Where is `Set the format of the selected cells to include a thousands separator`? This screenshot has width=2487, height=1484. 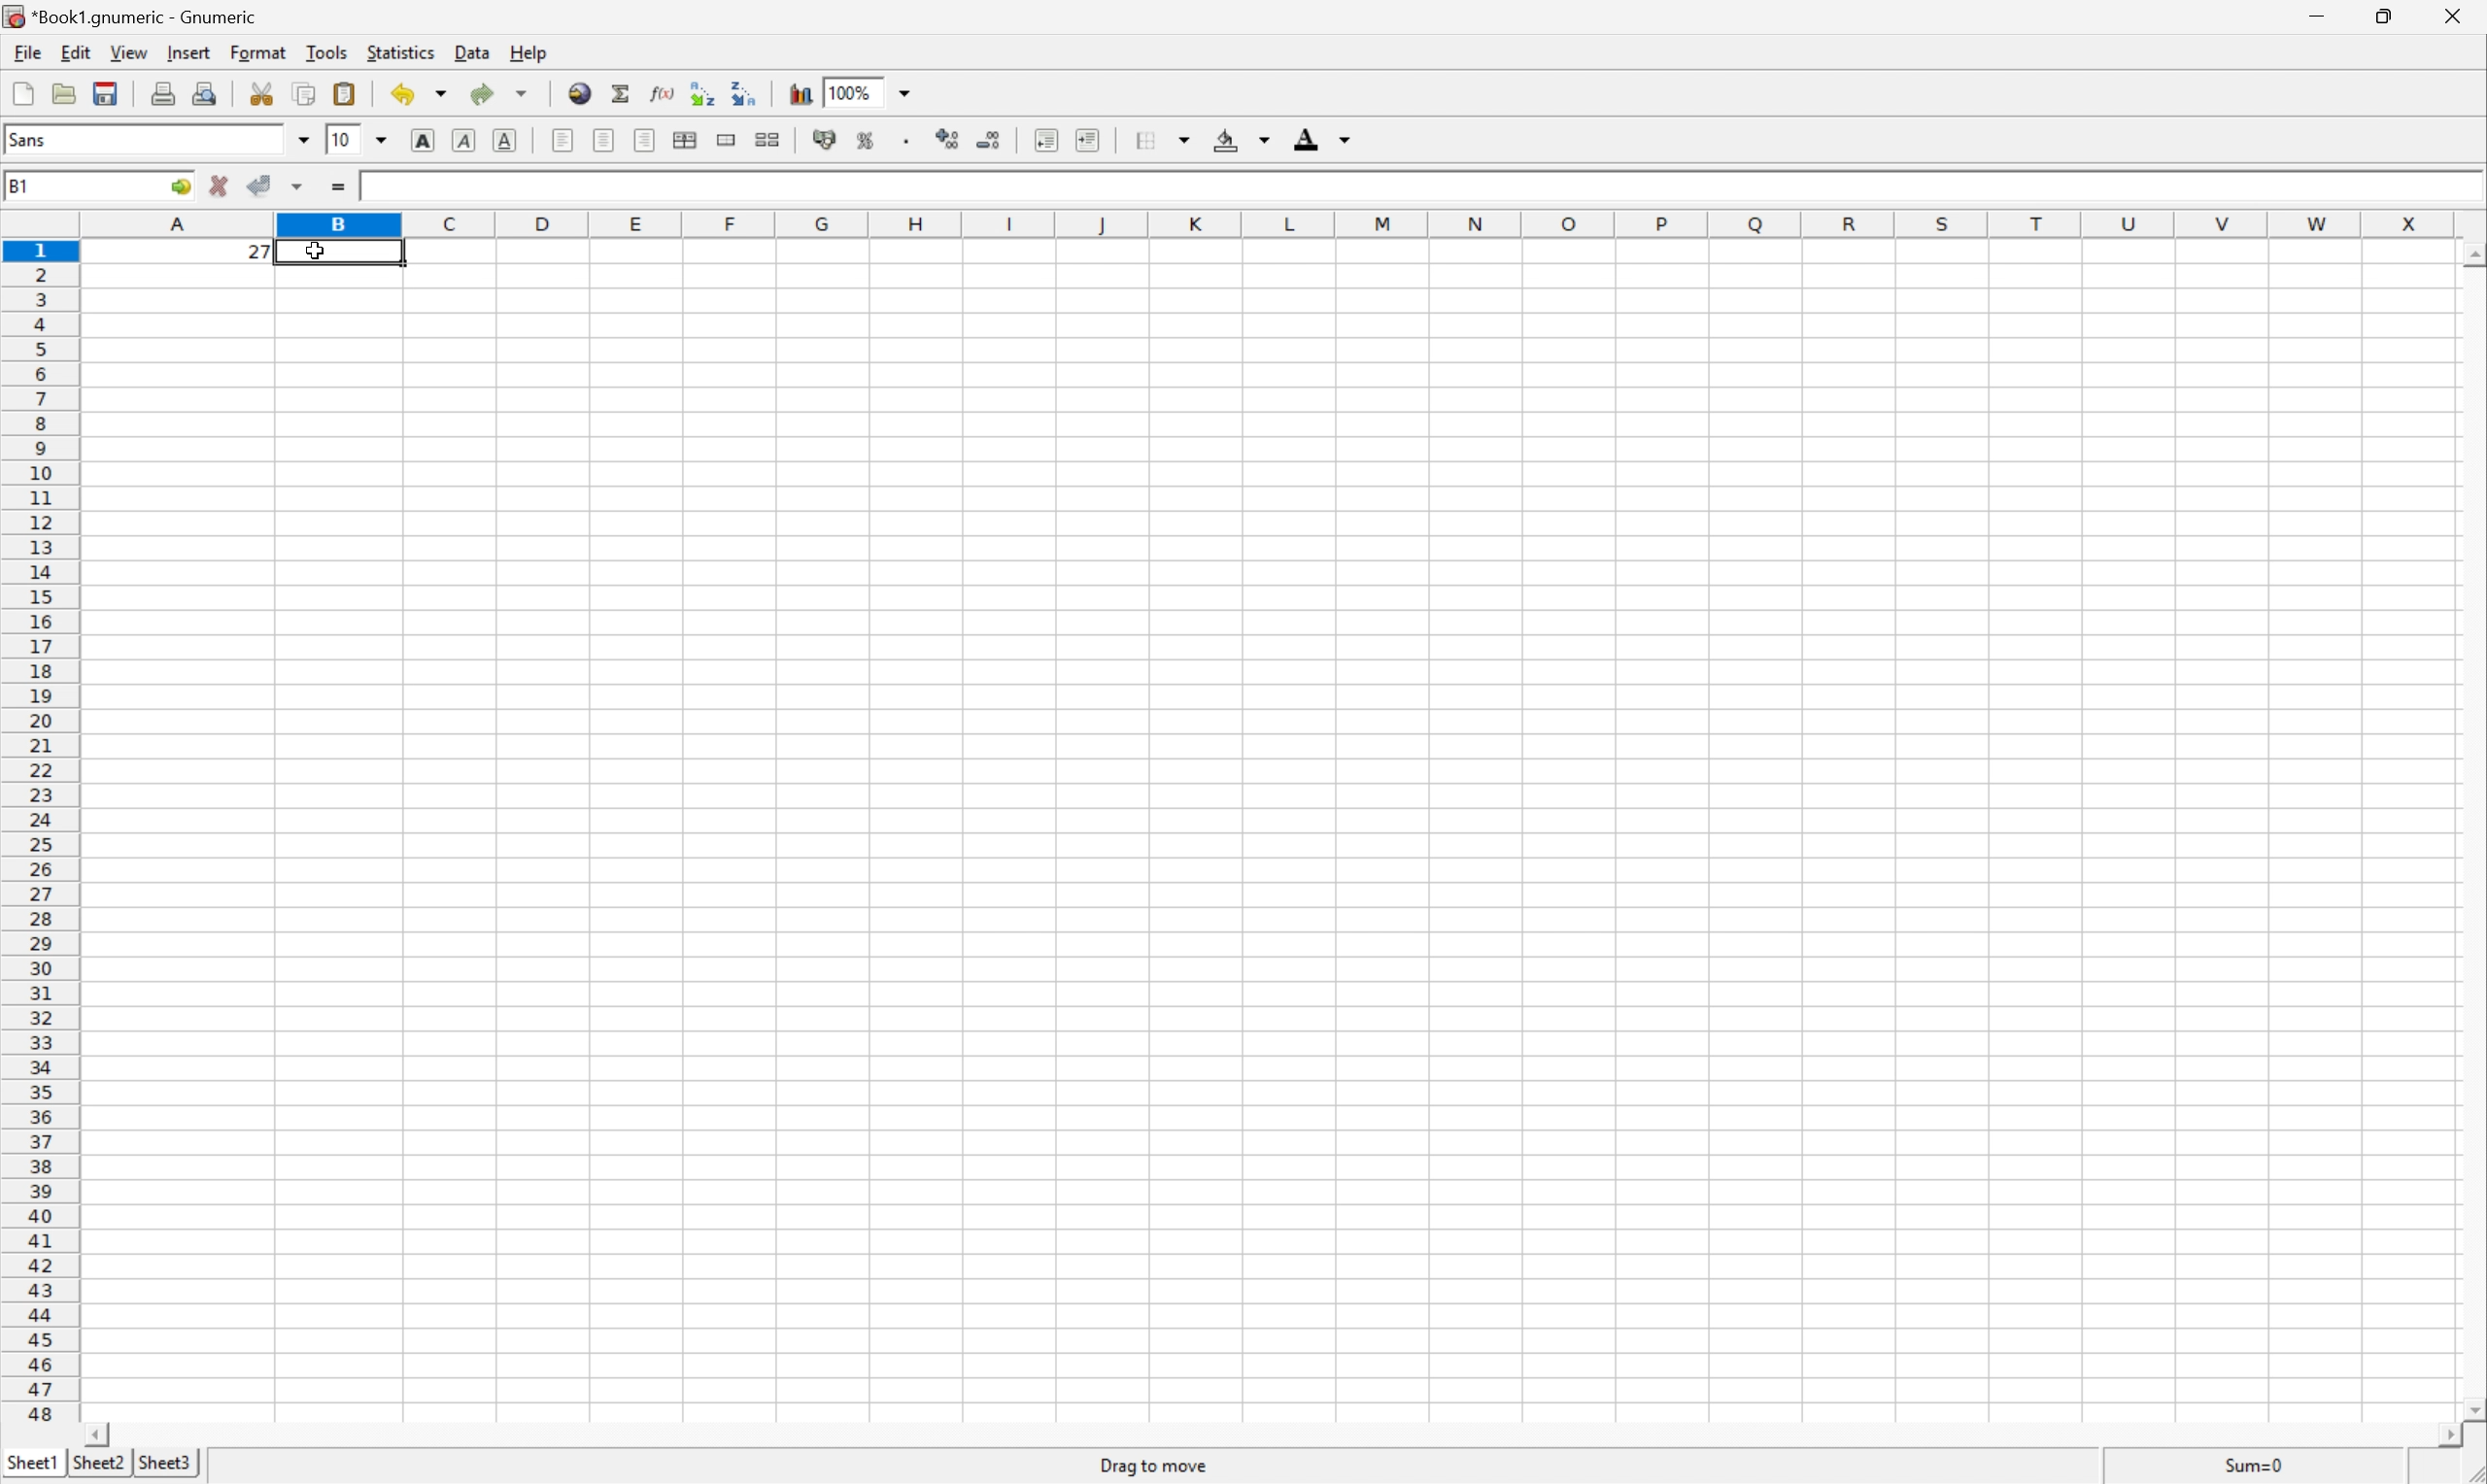 Set the format of the selected cells to include a thousands separator is located at coordinates (908, 140).